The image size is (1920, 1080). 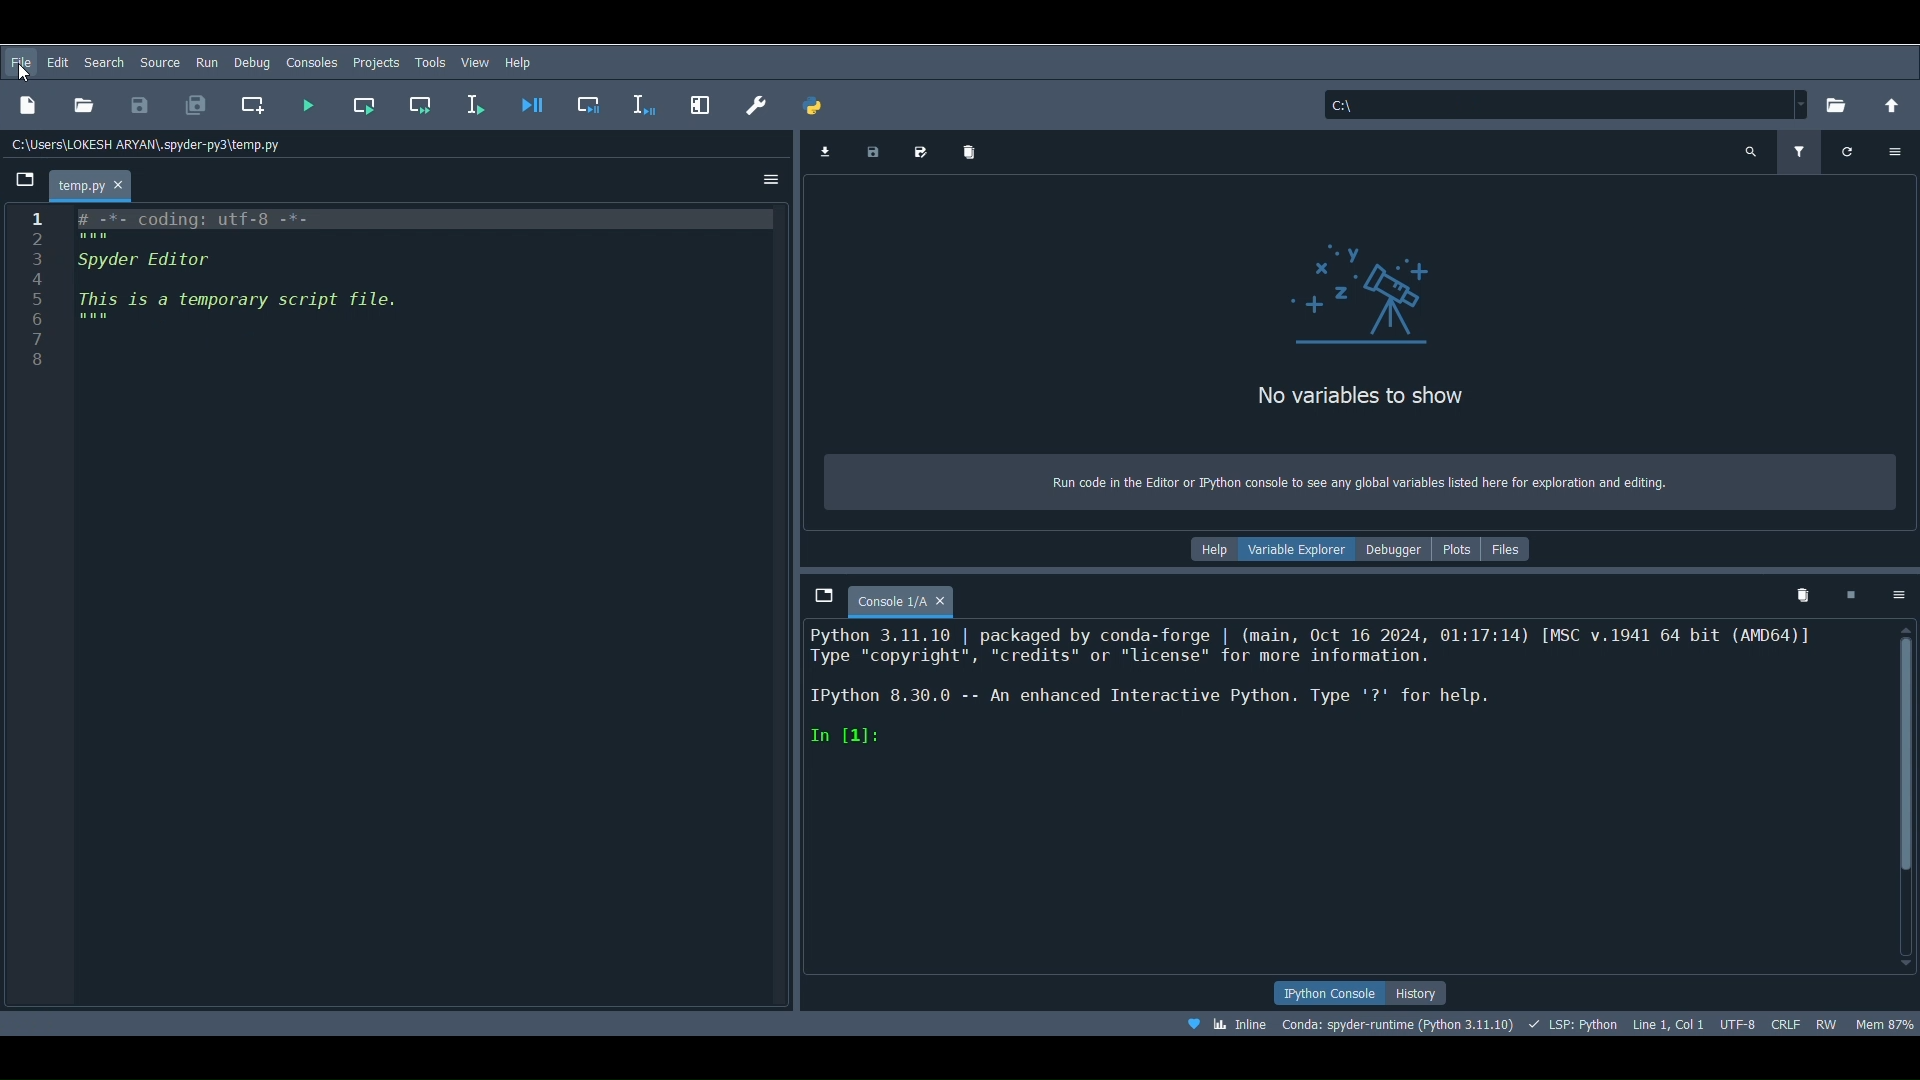 What do you see at coordinates (1805, 595) in the screenshot?
I see `Remove all variables from namespace` at bounding box center [1805, 595].